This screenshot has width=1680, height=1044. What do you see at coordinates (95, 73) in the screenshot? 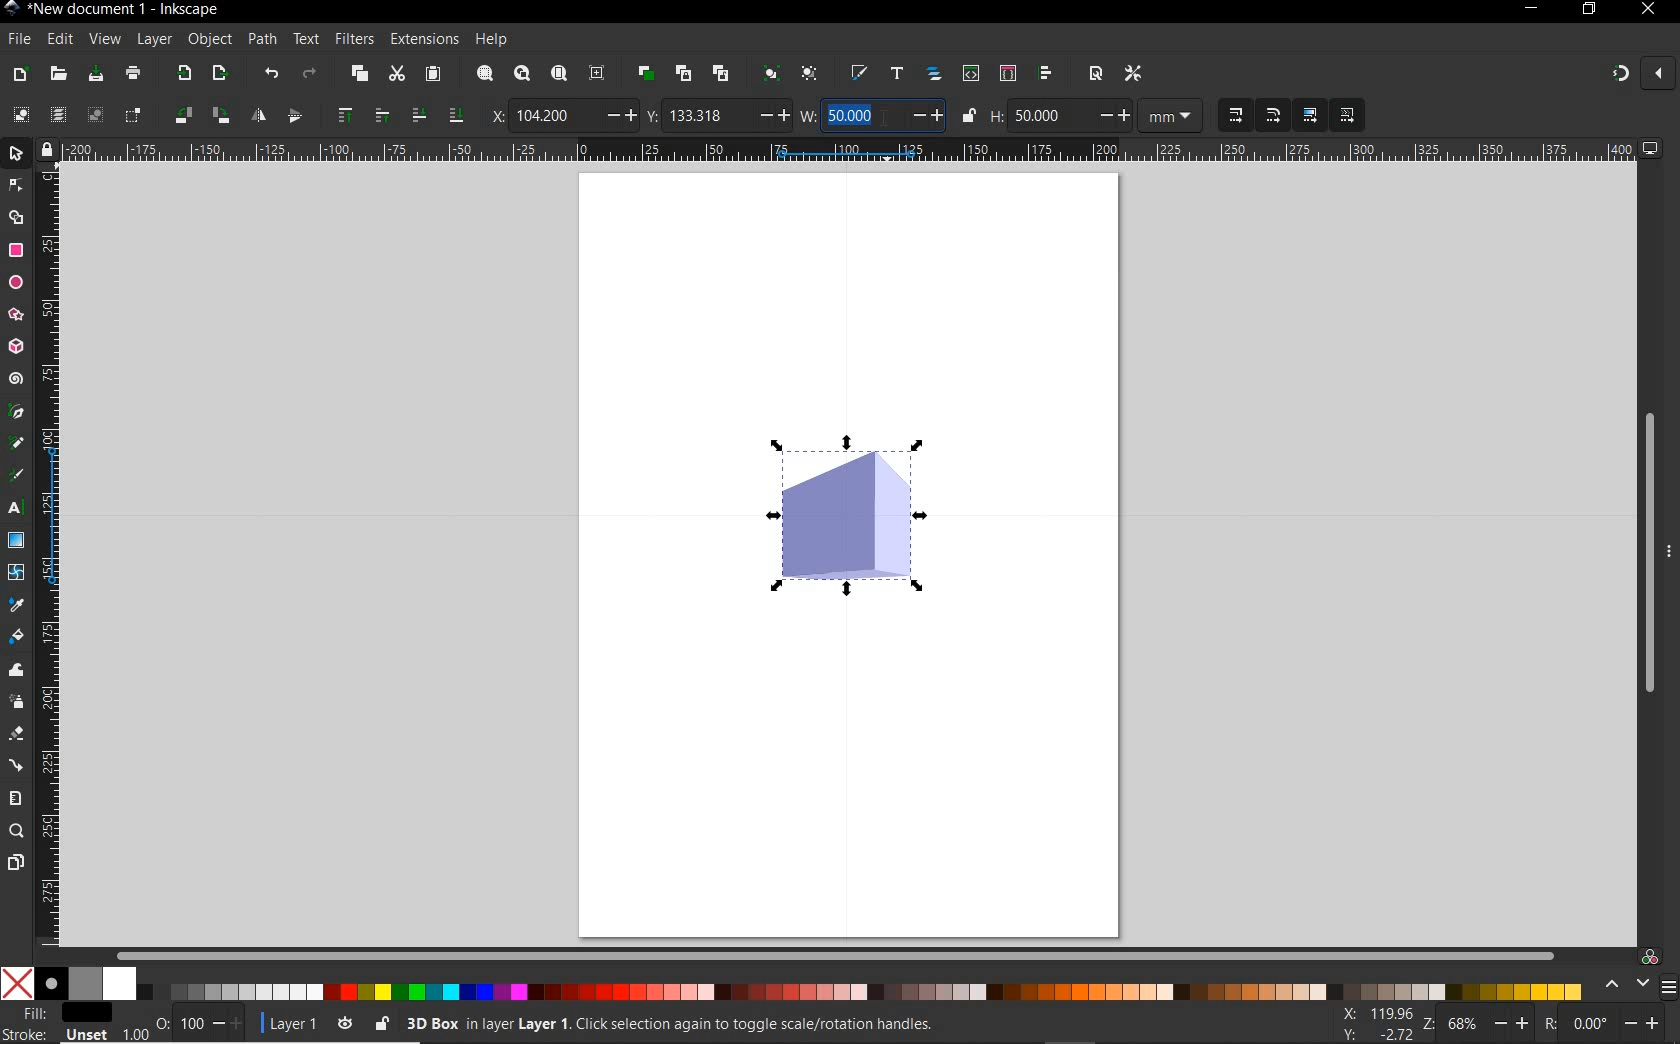
I see `save` at bounding box center [95, 73].